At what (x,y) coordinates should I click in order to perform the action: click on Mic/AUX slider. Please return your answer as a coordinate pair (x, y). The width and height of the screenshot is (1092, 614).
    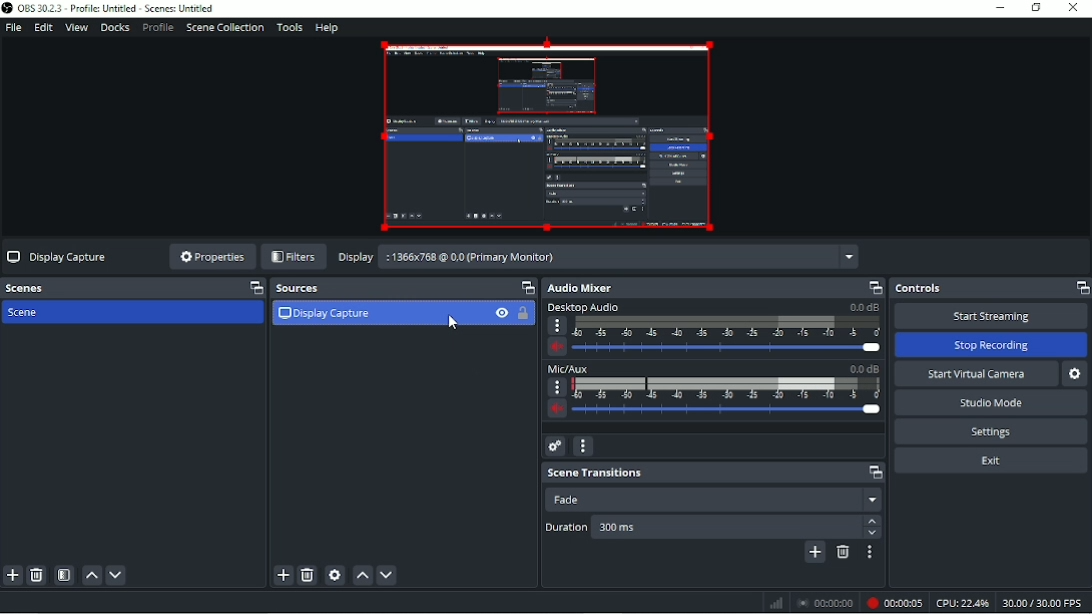
    Looking at the image, I should click on (712, 393).